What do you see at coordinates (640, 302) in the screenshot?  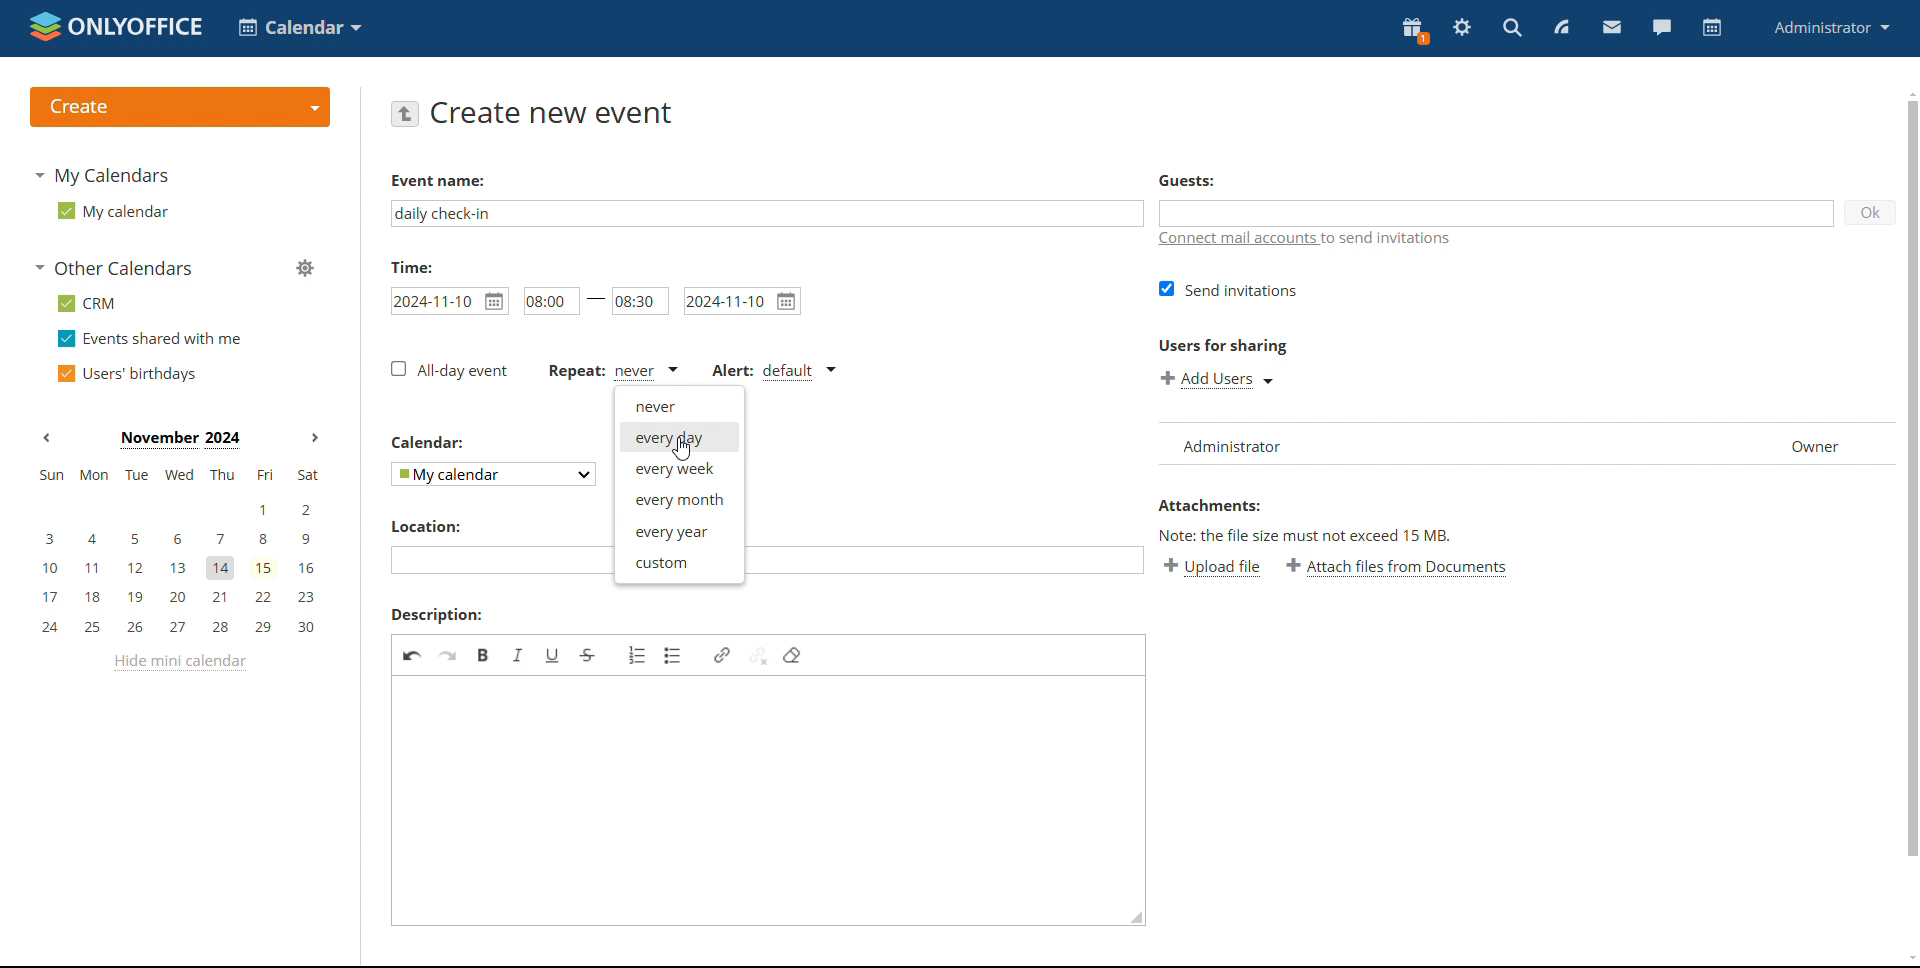 I see `end time` at bounding box center [640, 302].